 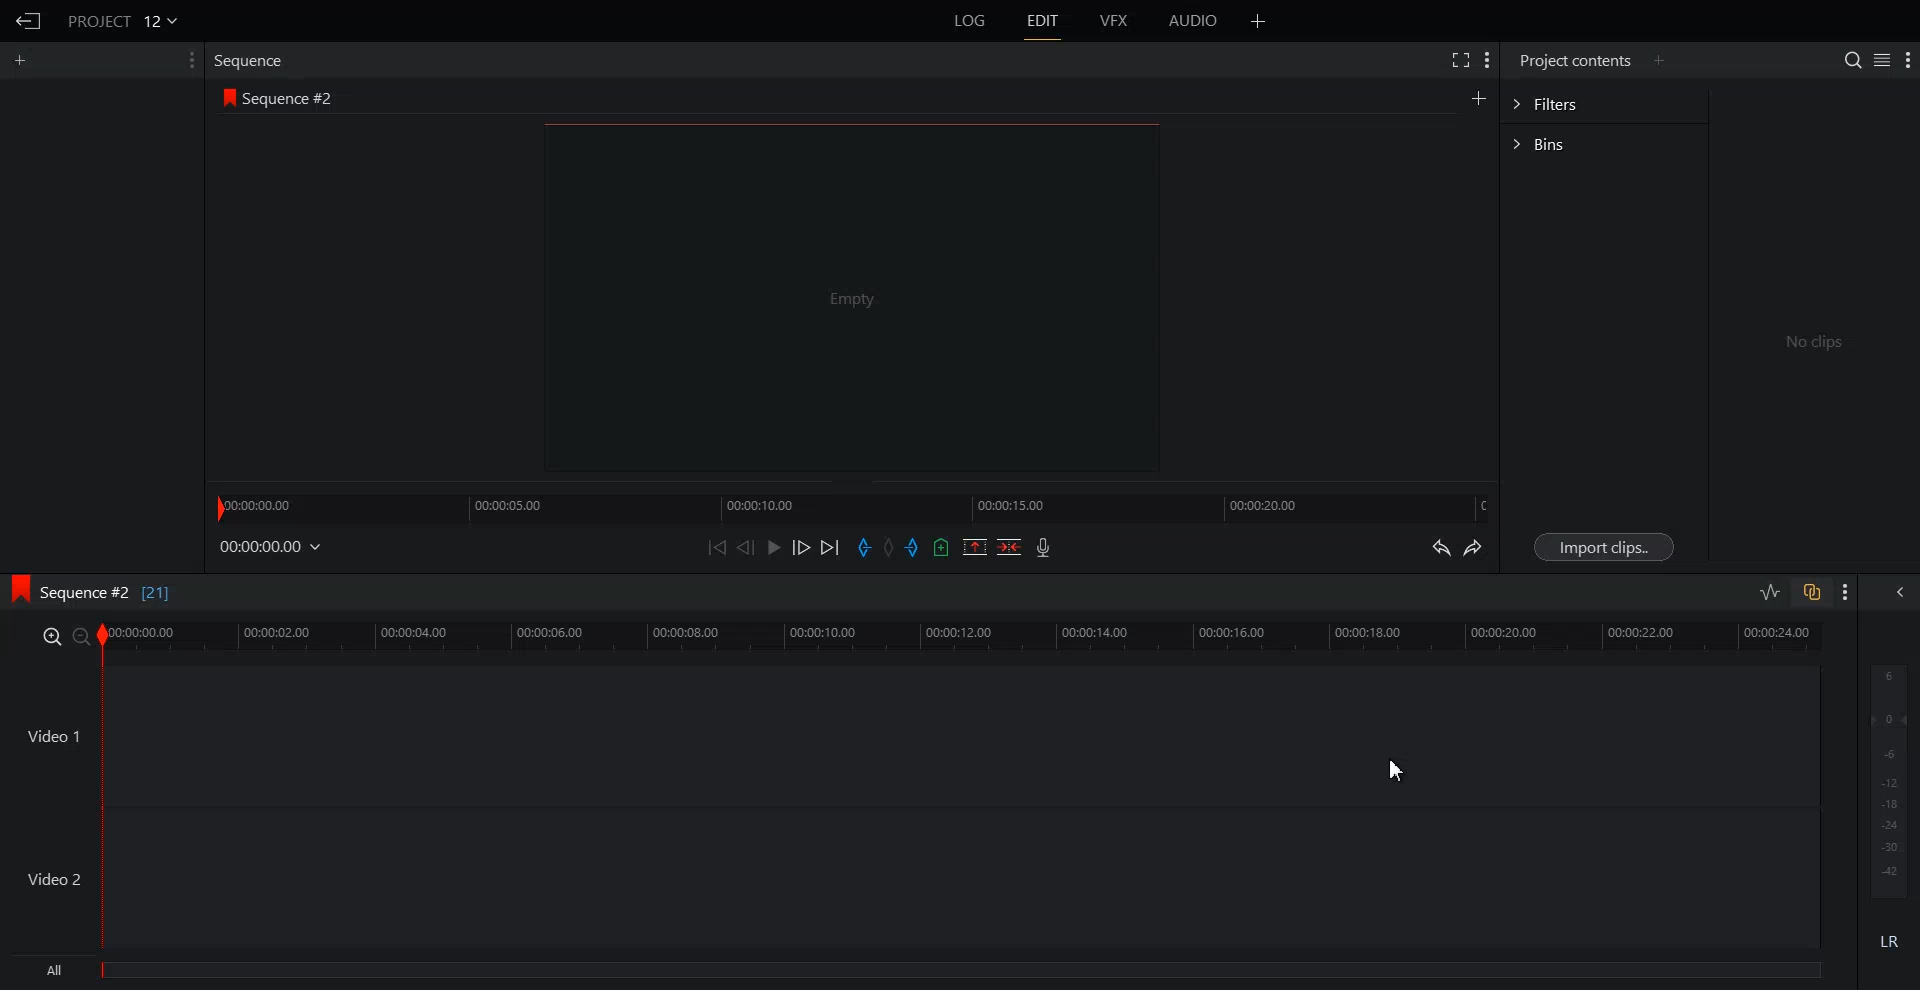 What do you see at coordinates (30, 22) in the screenshot?
I see `Go Back` at bounding box center [30, 22].